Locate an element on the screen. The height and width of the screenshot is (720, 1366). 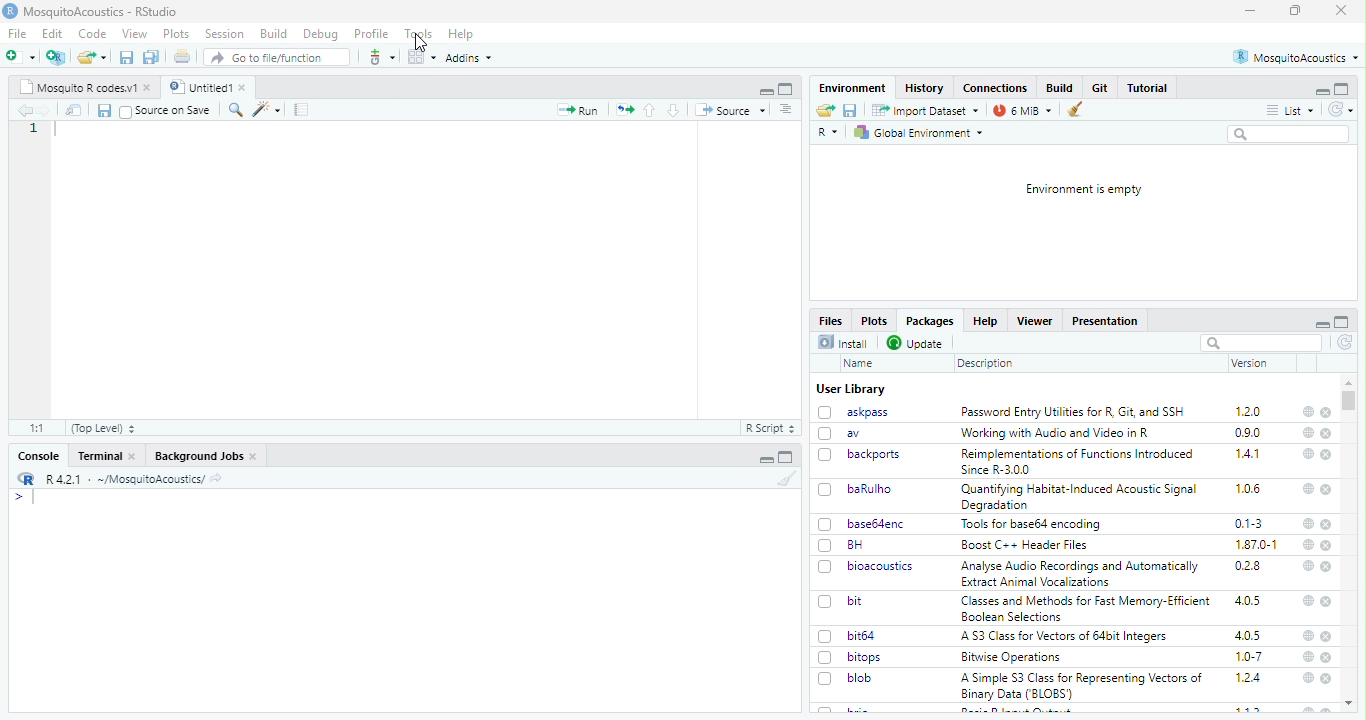
R Script  is located at coordinates (771, 428).